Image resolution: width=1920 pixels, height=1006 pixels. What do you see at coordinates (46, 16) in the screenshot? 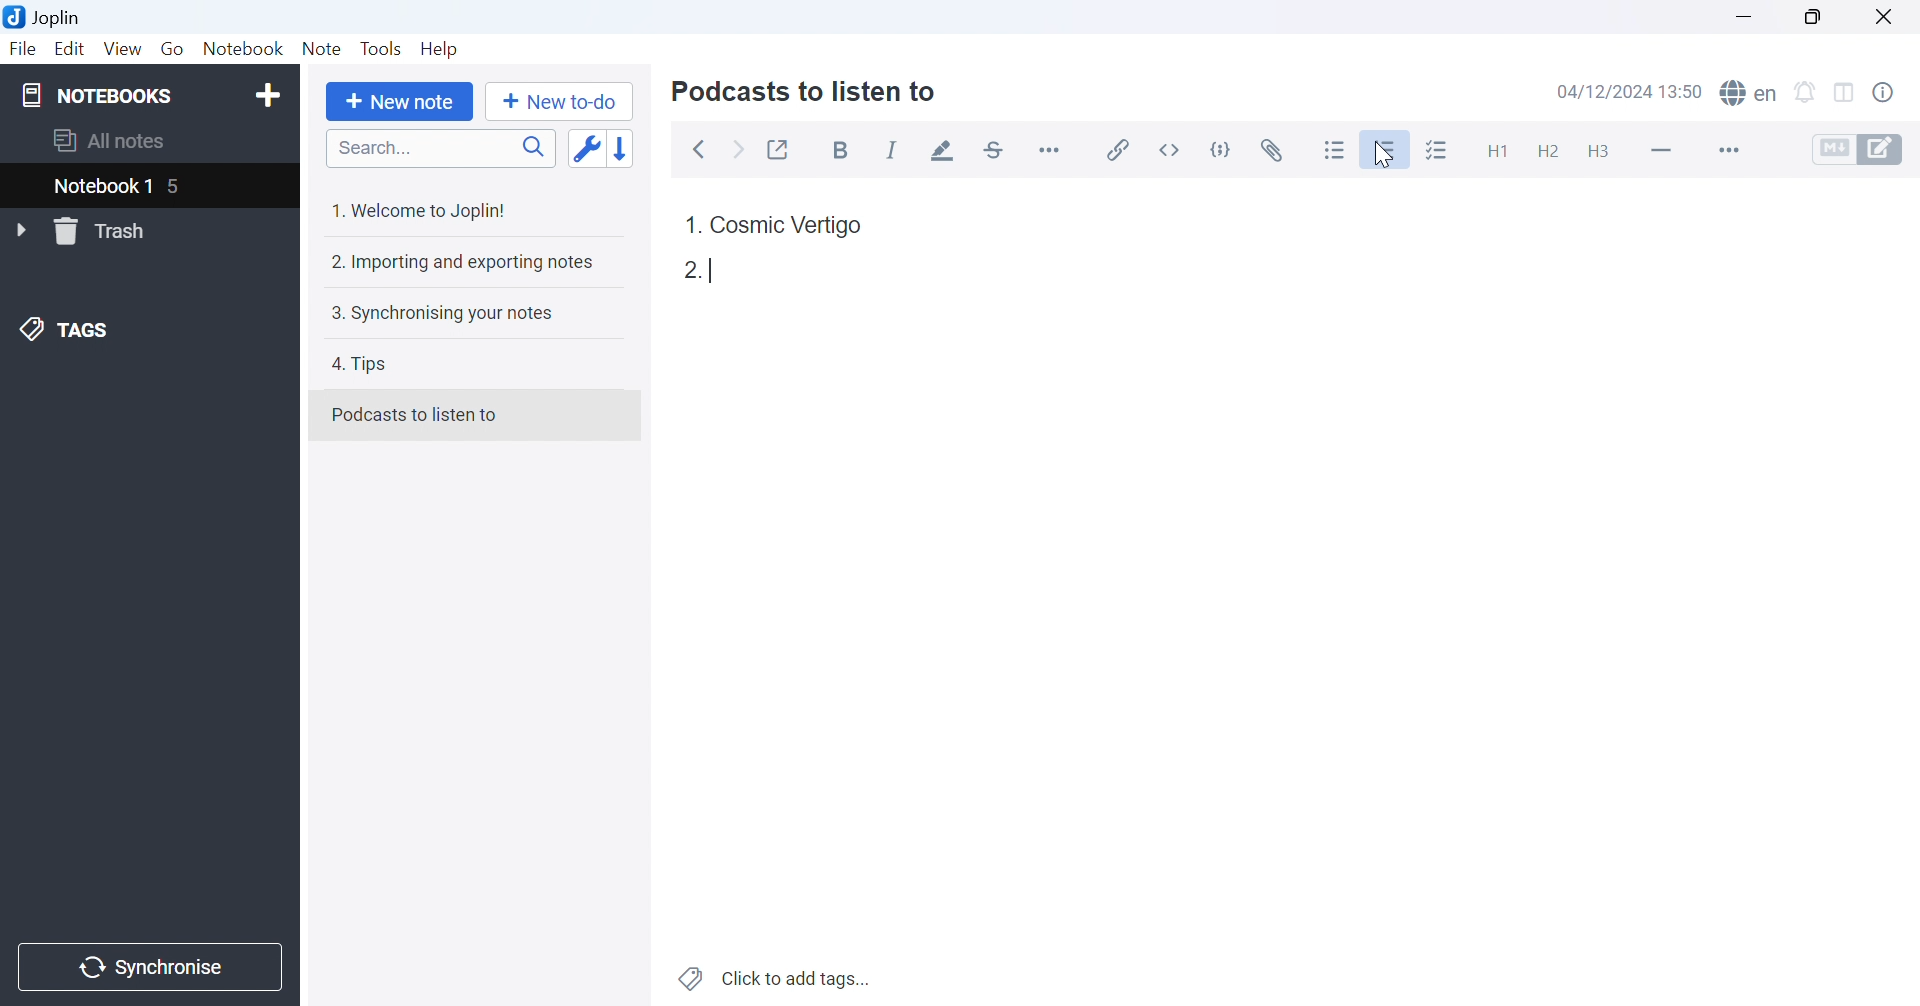
I see `Joplin` at bounding box center [46, 16].